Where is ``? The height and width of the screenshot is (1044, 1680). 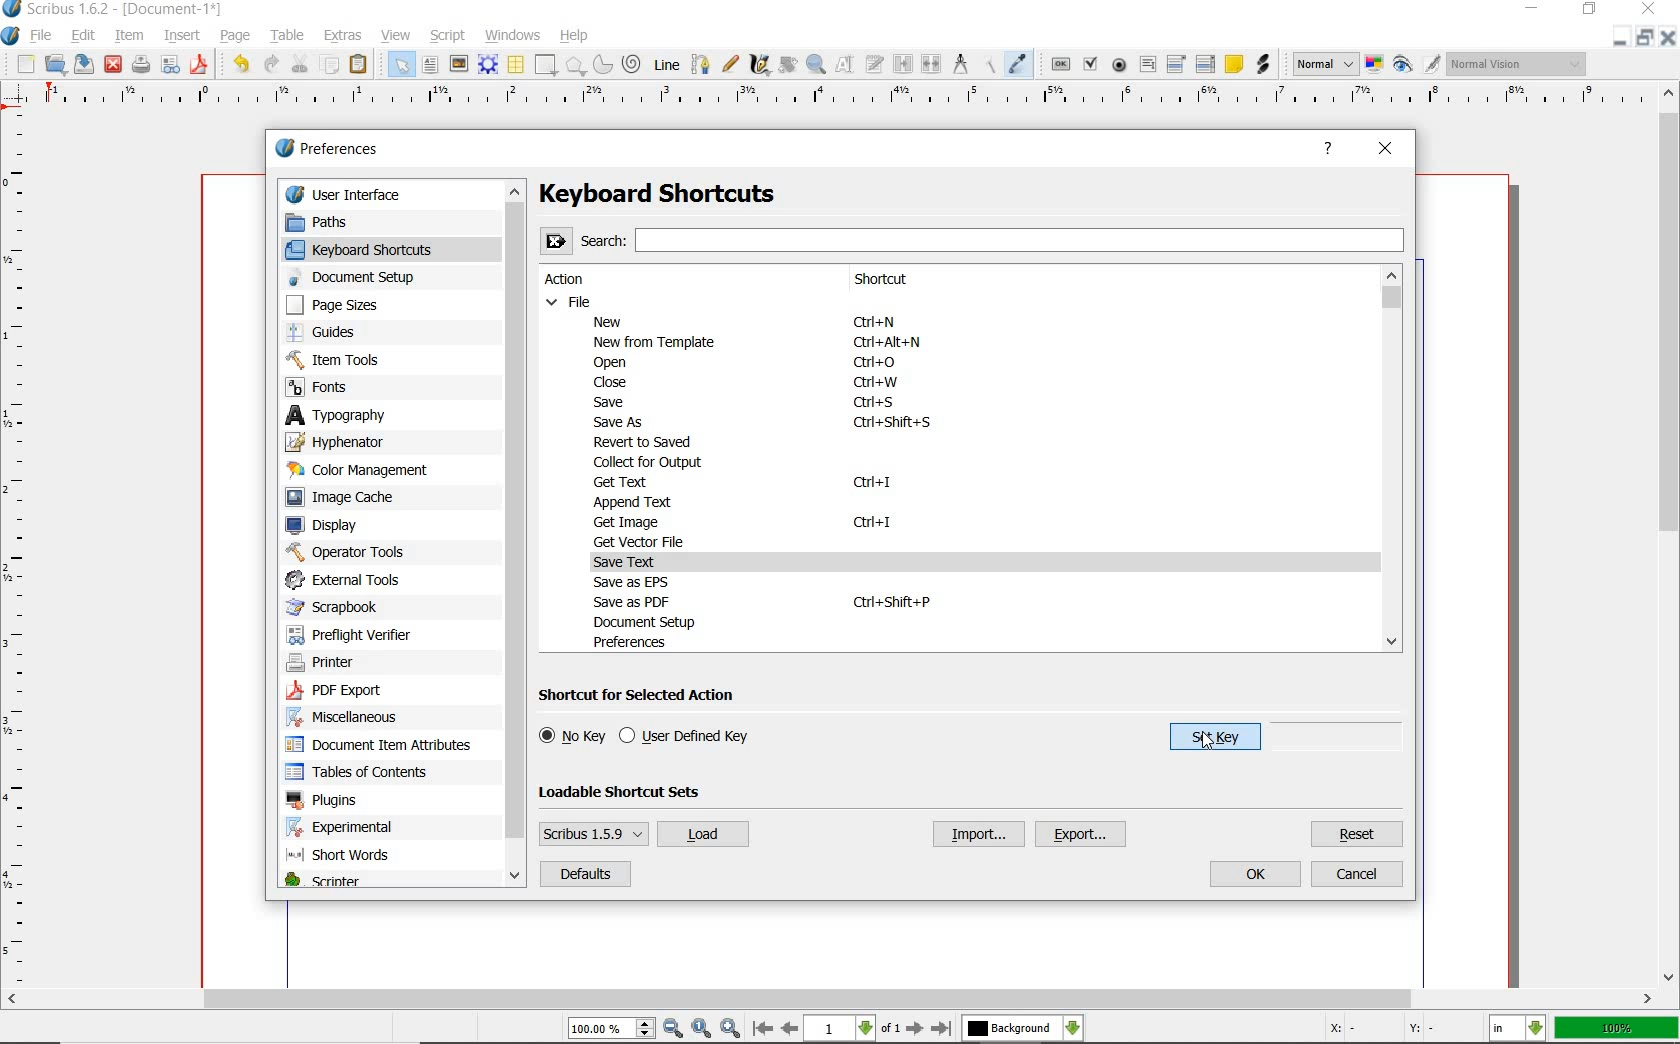  is located at coordinates (170, 68).